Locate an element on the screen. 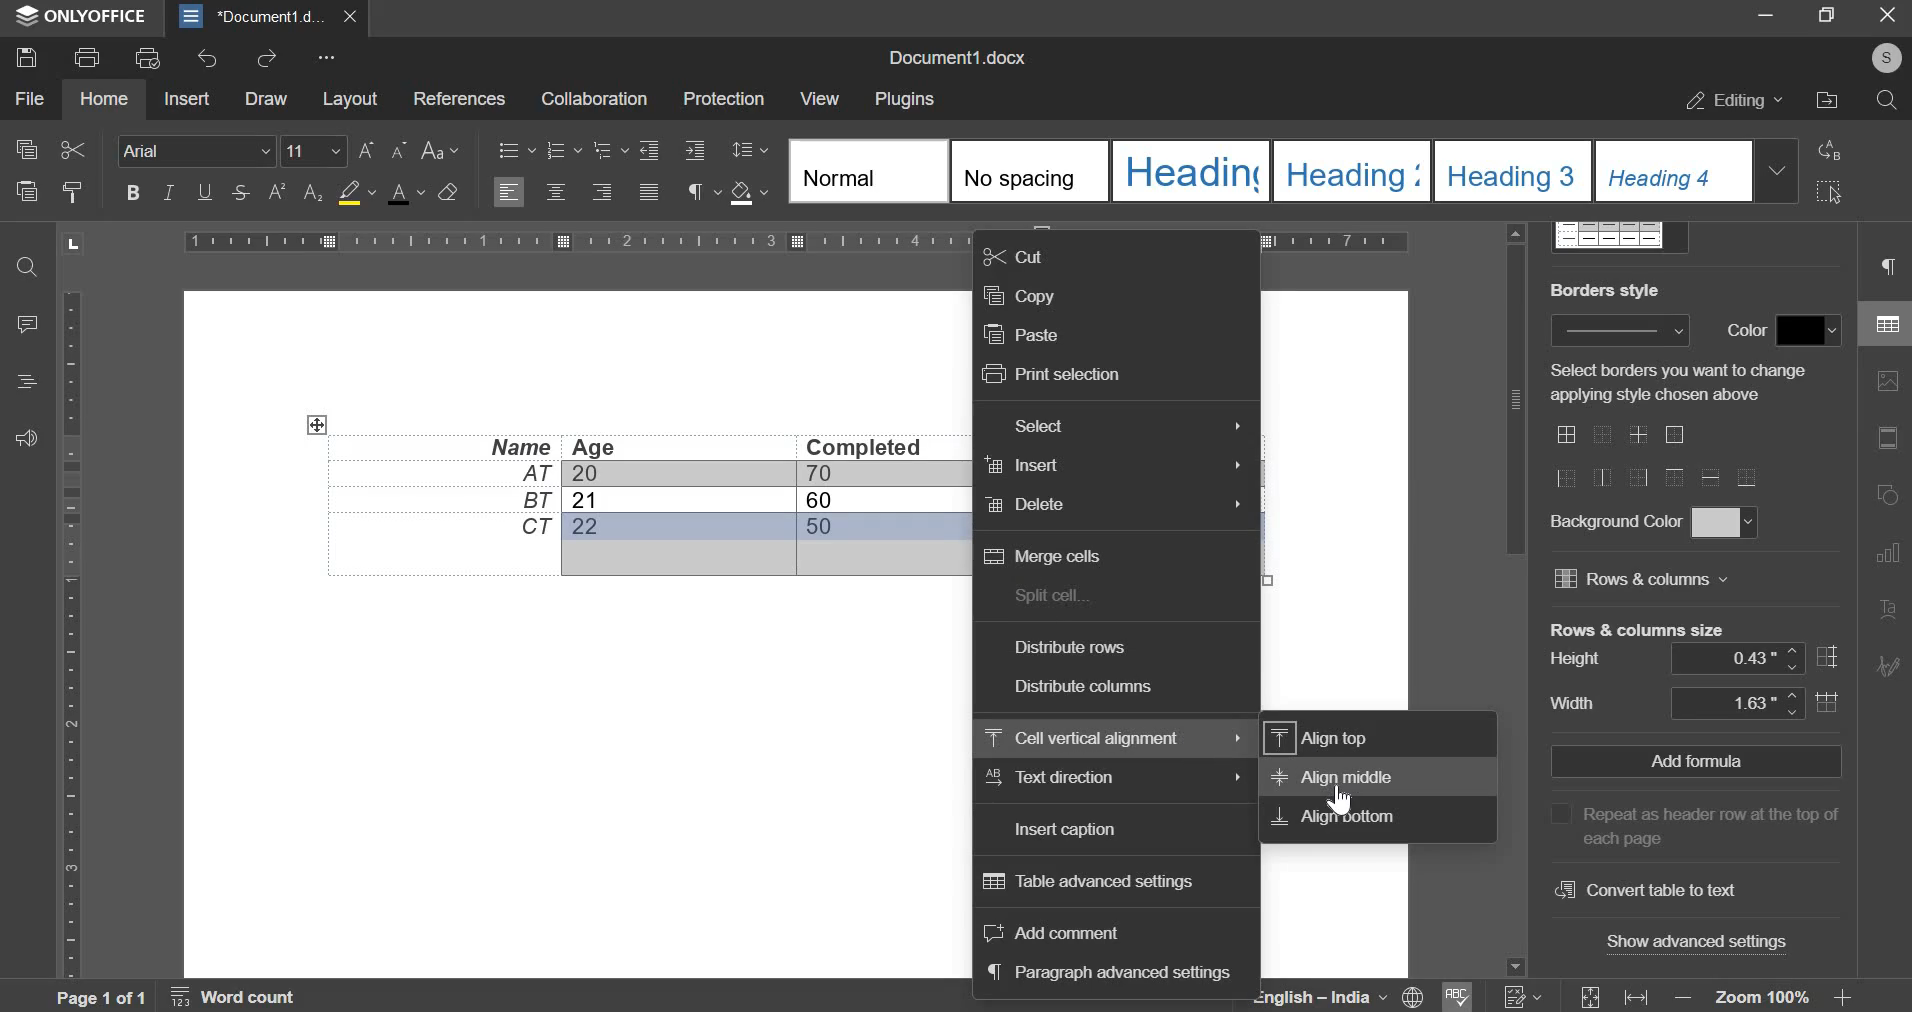  bold is located at coordinates (133, 192).